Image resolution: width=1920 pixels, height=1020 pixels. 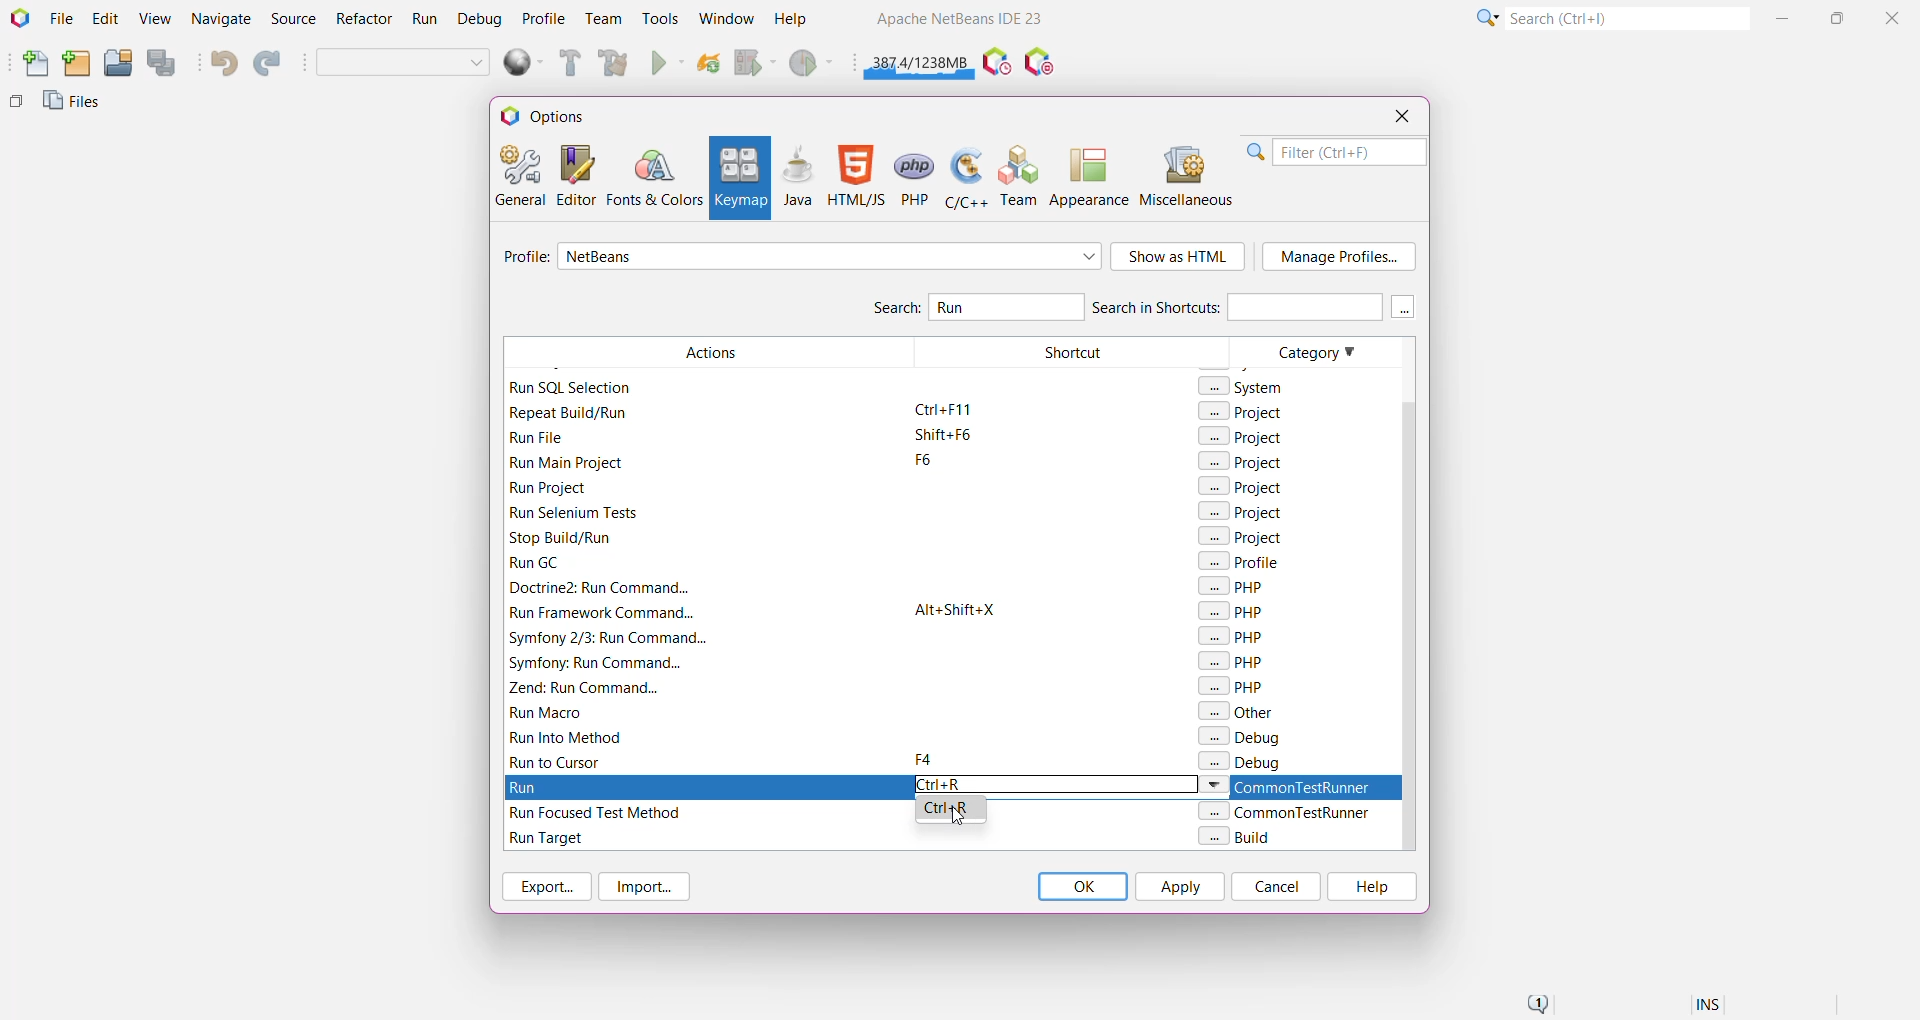 I want to click on Close, so click(x=1895, y=17).